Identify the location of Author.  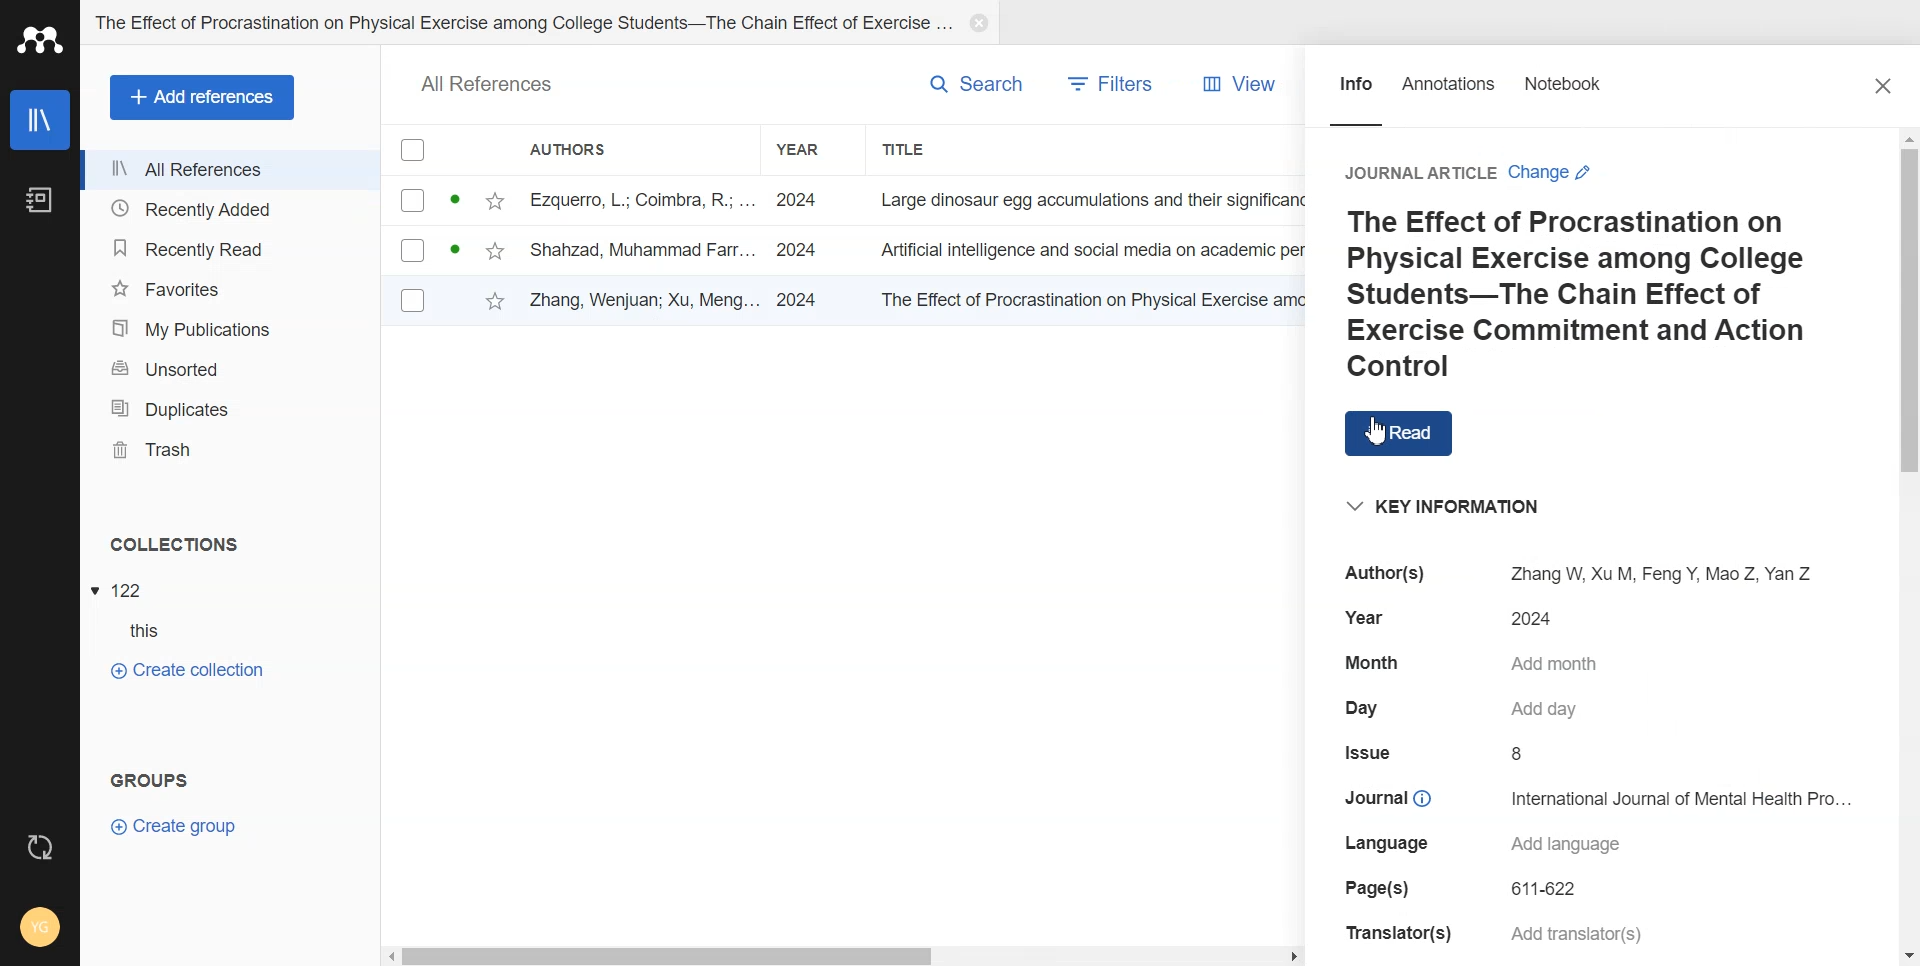
(580, 148).